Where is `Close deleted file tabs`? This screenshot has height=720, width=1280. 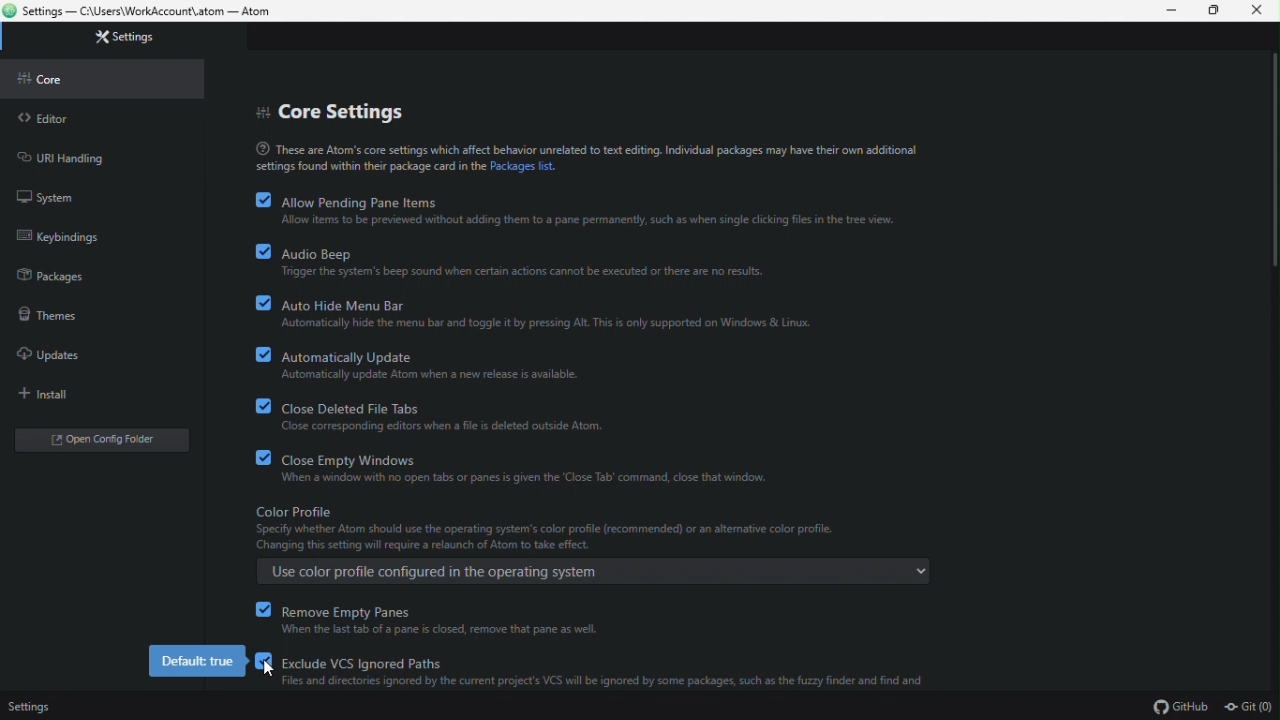 Close deleted file tabs is located at coordinates (588, 412).